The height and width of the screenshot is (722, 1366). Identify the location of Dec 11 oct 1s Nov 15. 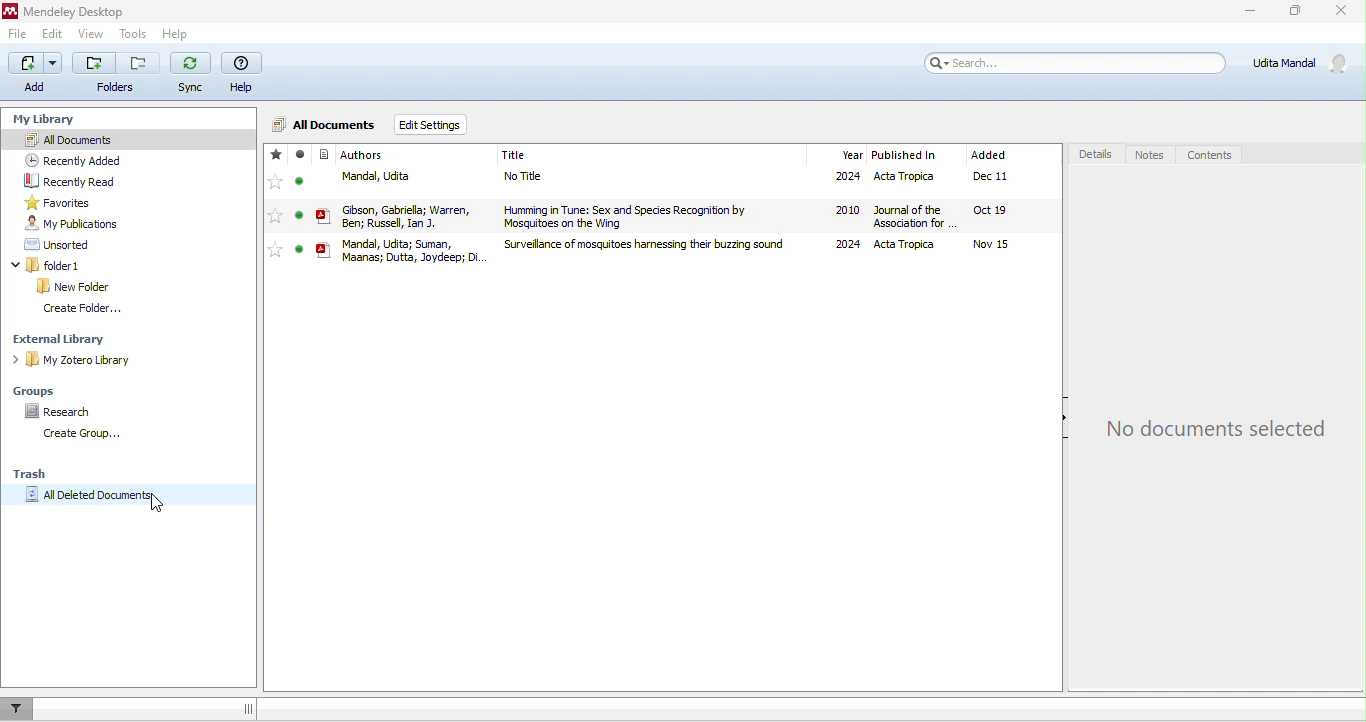
(1007, 213).